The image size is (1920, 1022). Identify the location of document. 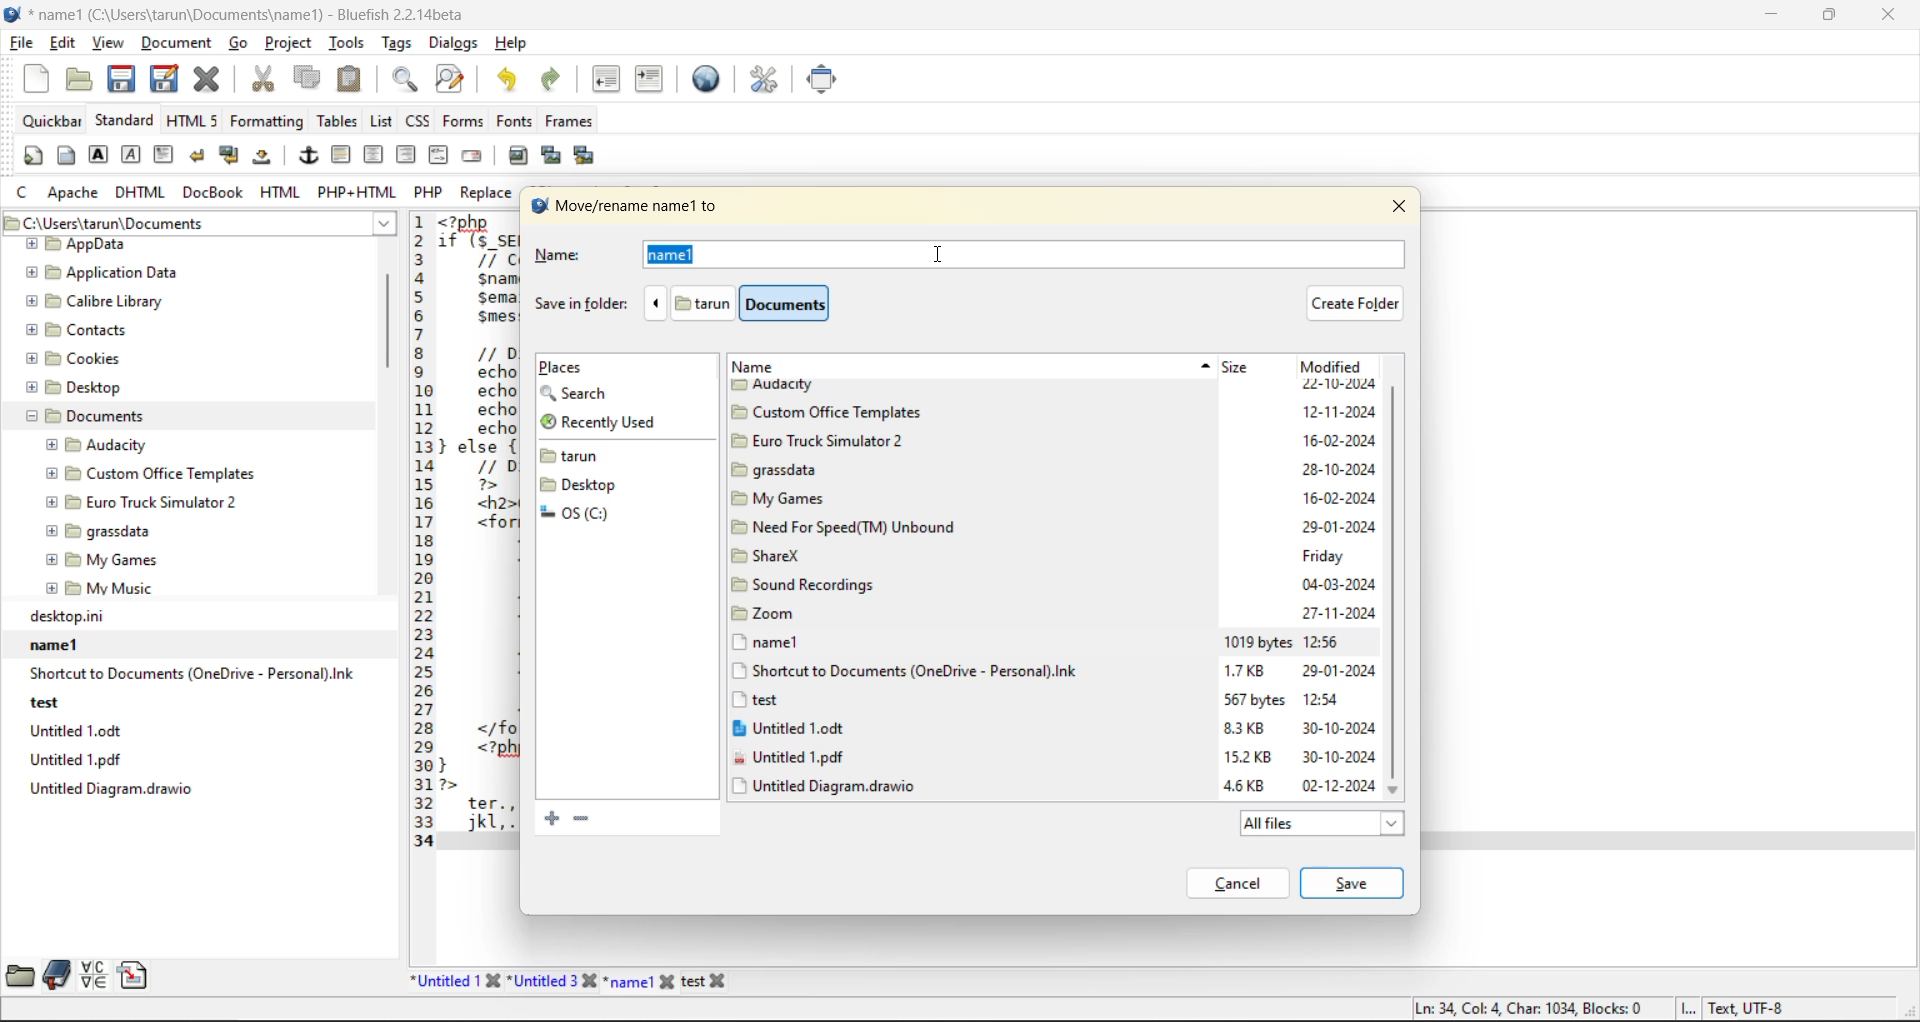
(178, 44).